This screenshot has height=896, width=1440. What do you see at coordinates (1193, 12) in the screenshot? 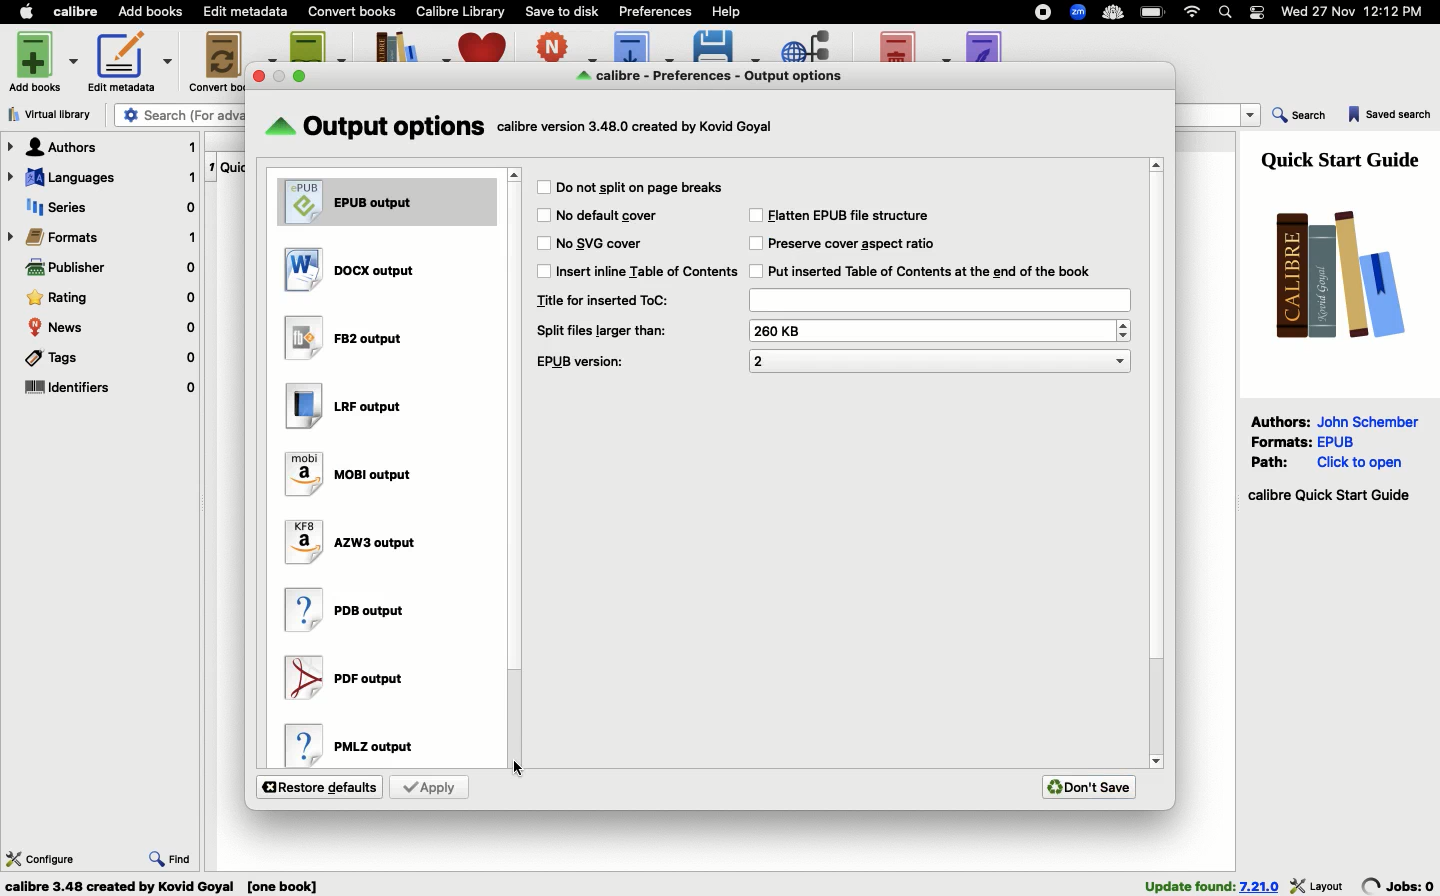
I see `Internet` at bounding box center [1193, 12].